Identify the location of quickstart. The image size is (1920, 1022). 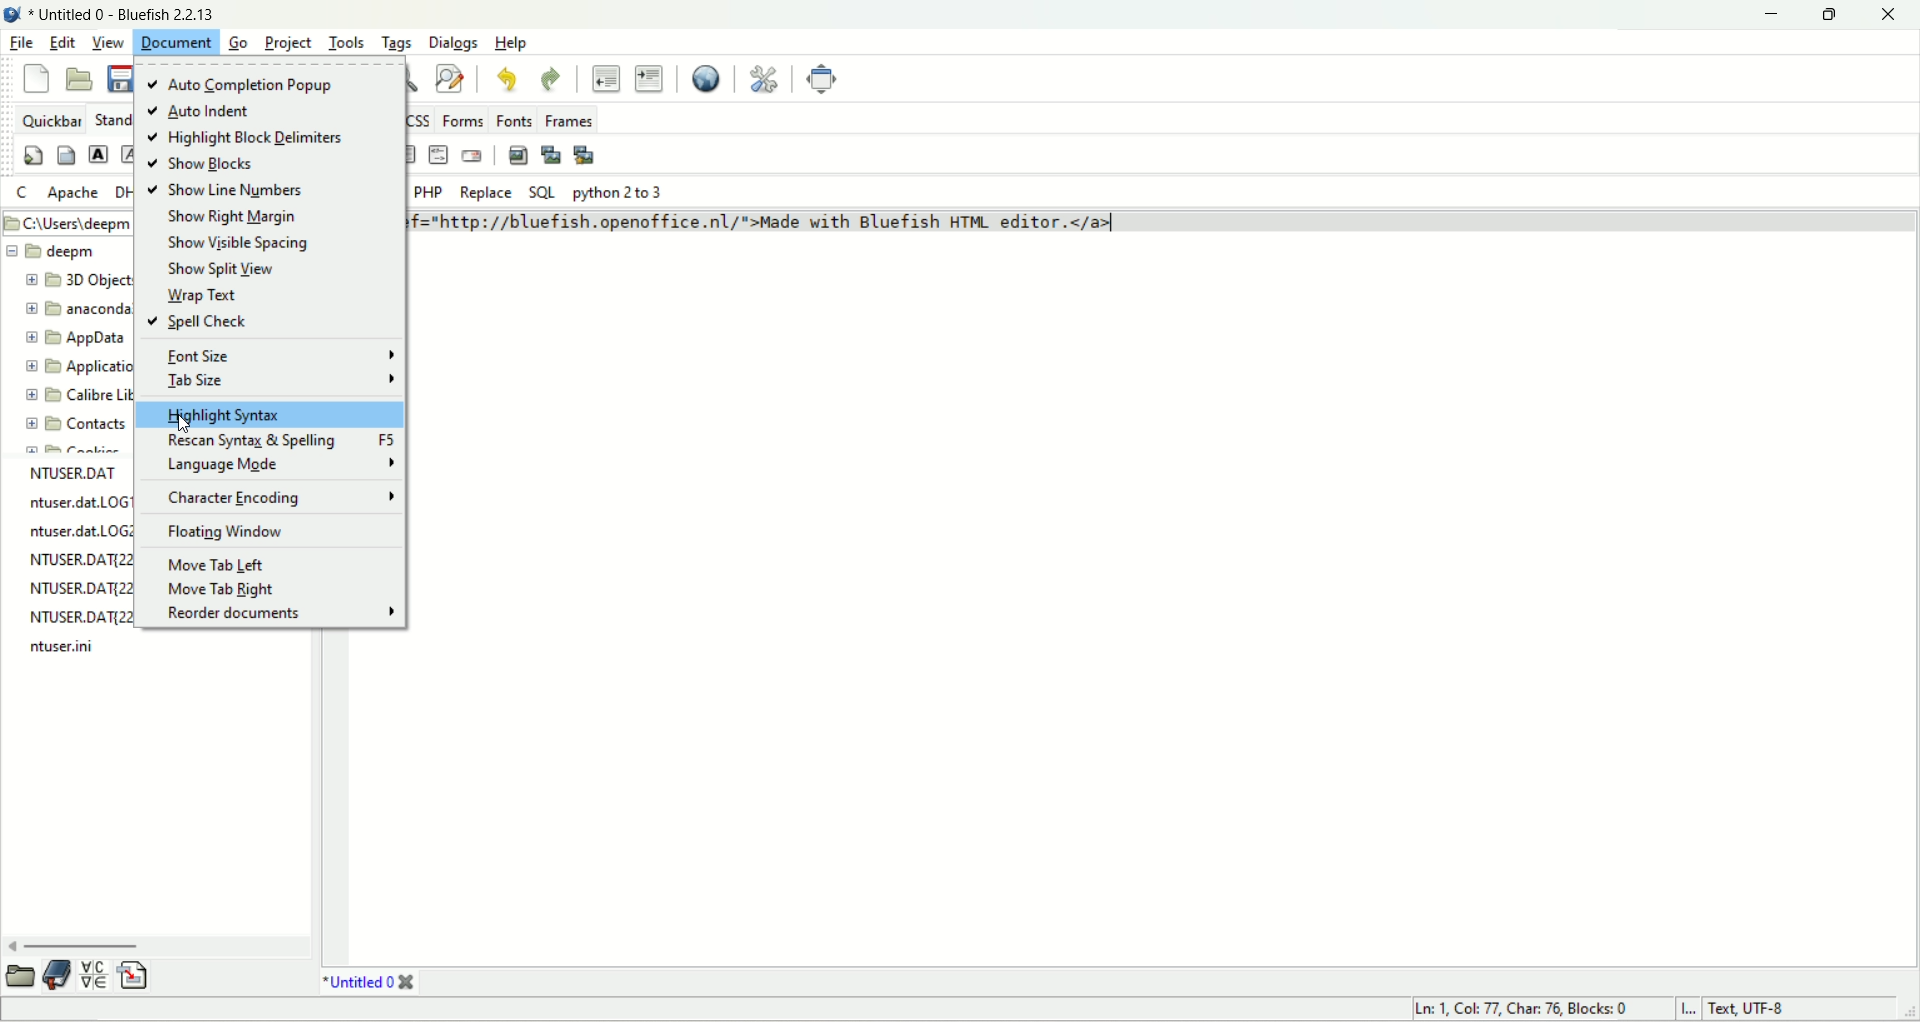
(34, 154).